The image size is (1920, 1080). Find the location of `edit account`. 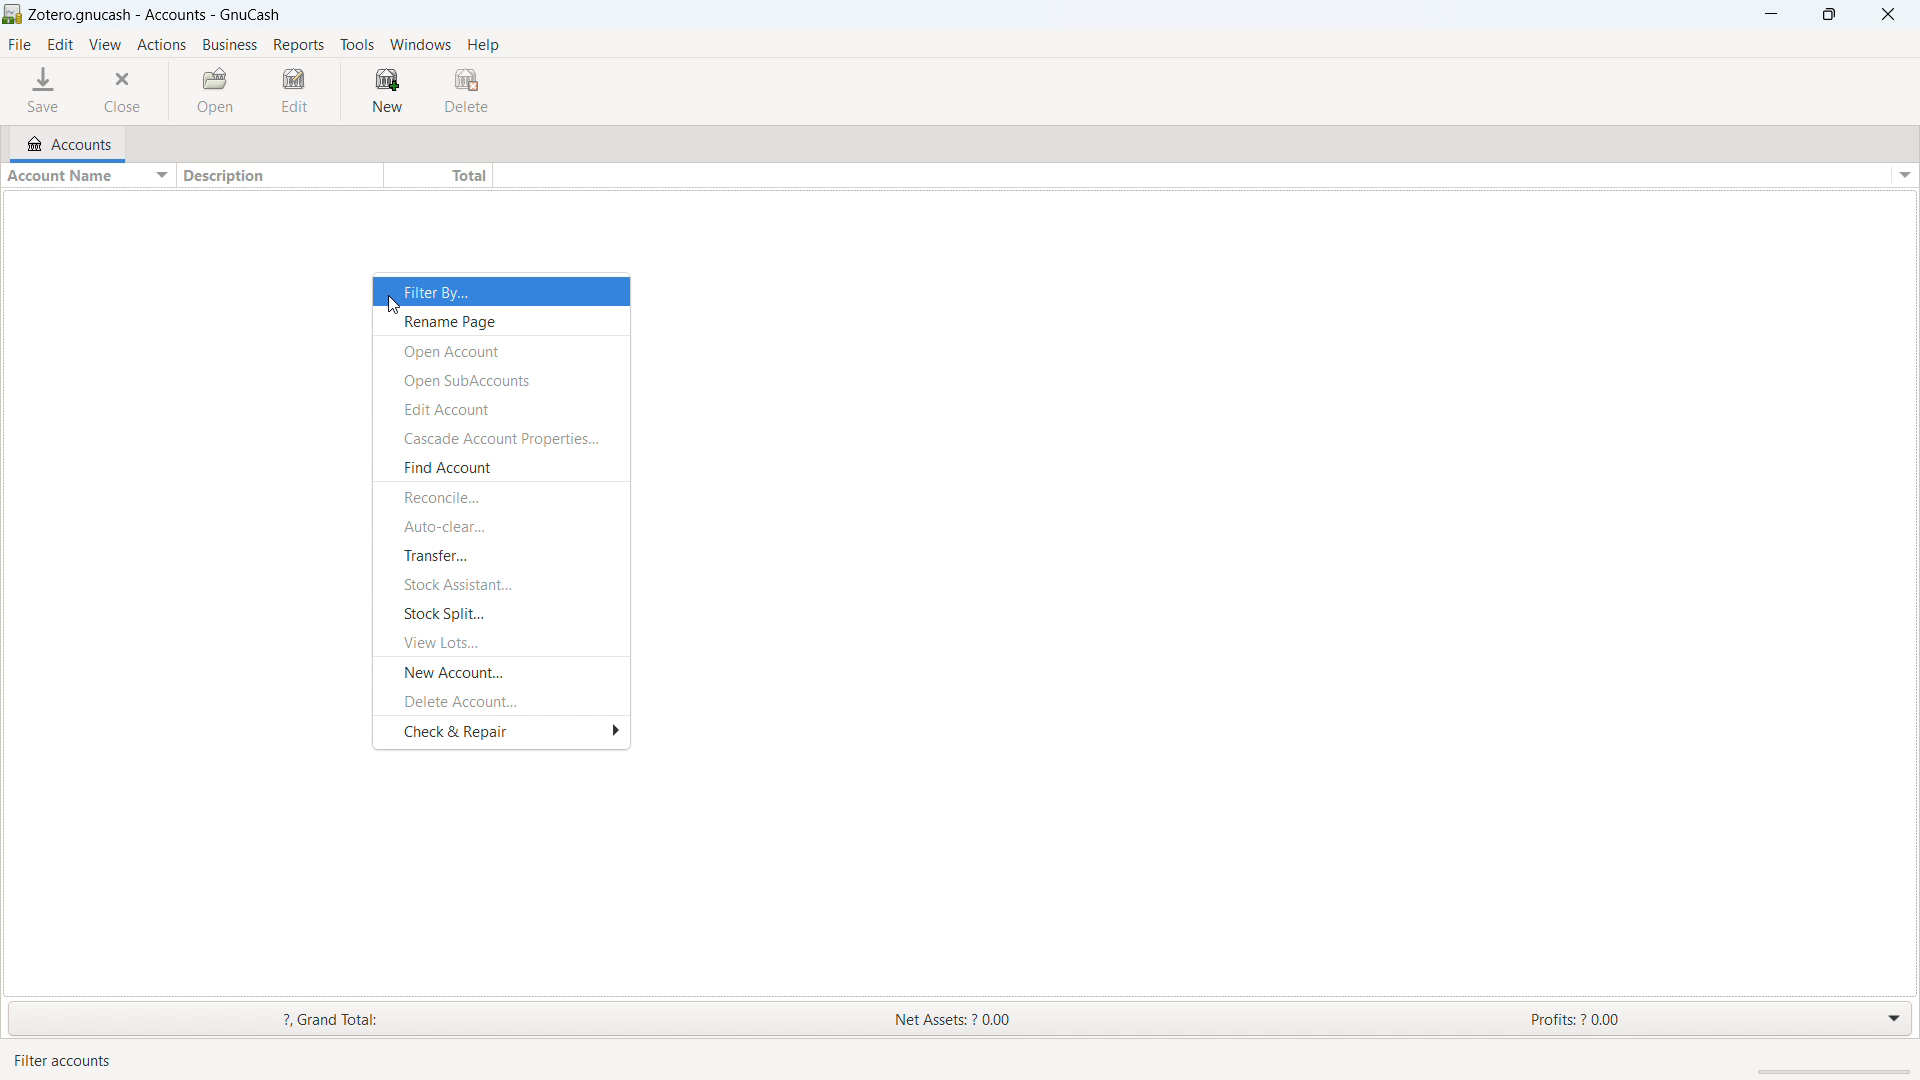

edit account is located at coordinates (499, 409).